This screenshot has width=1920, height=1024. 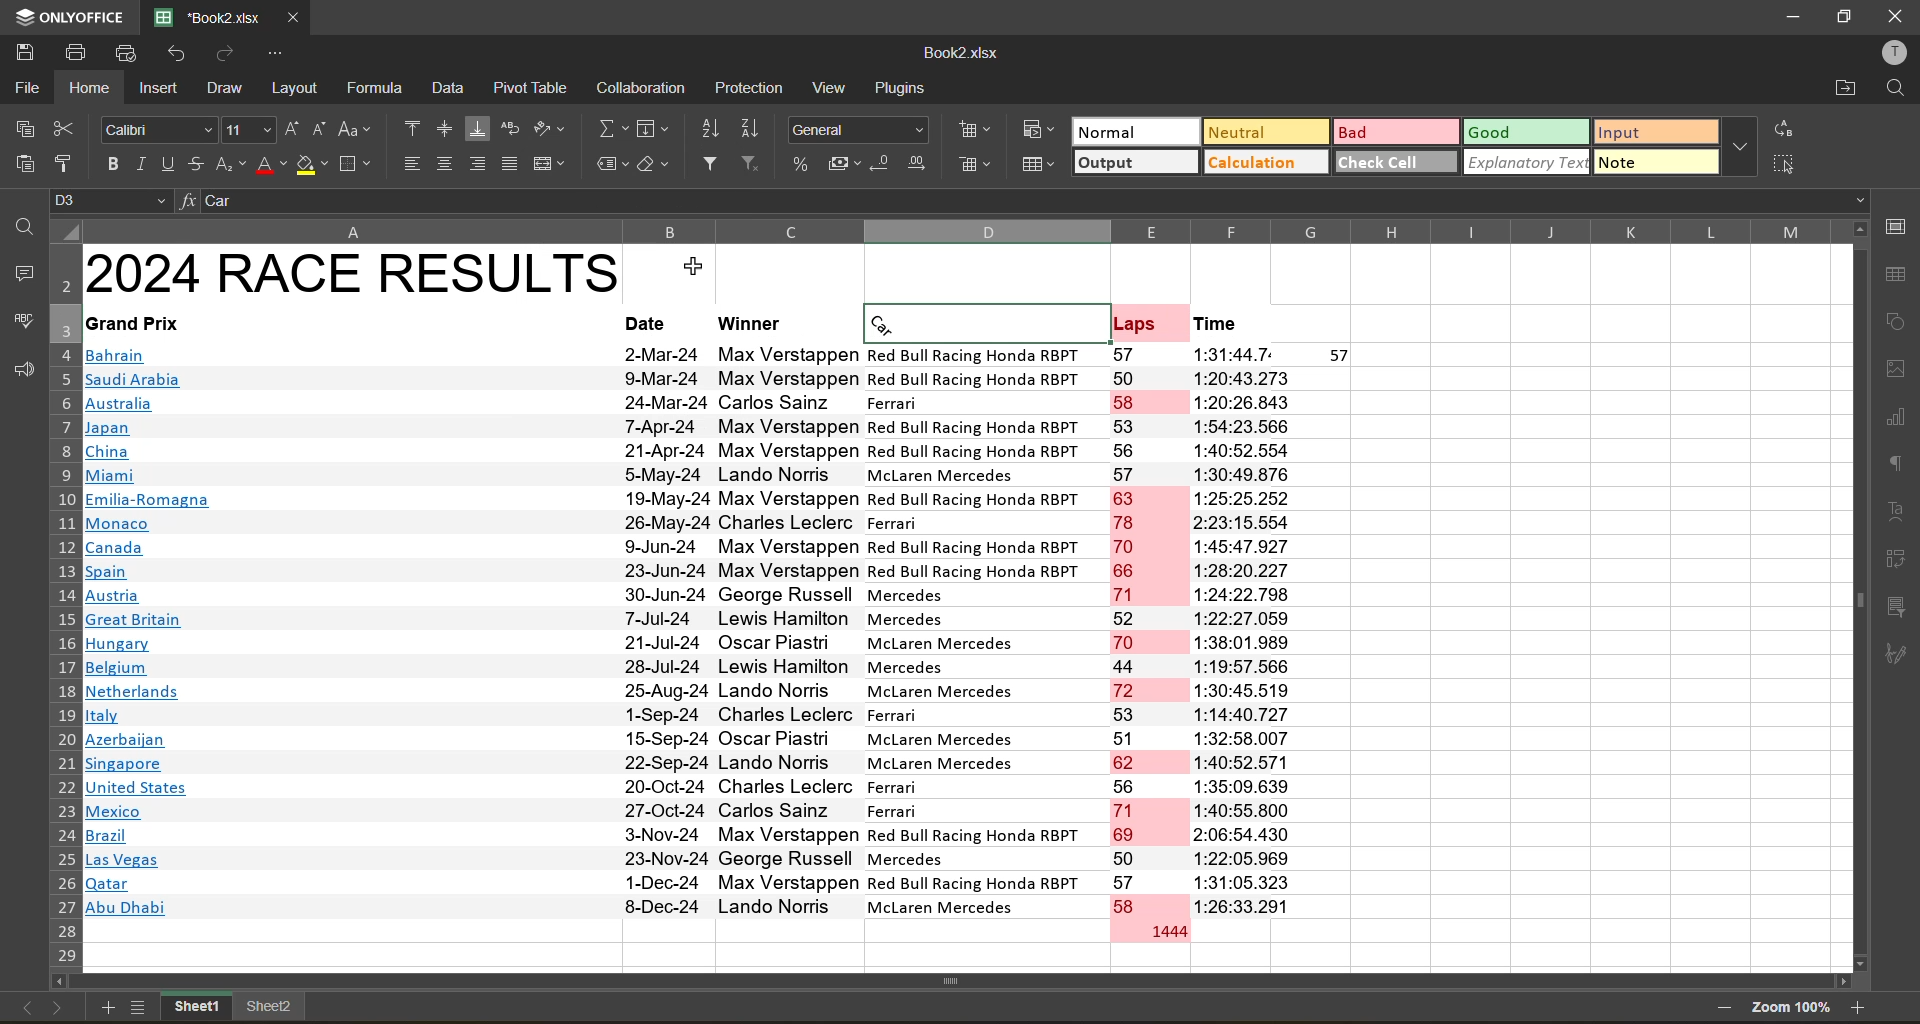 What do you see at coordinates (61, 608) in the screenshot?
I see `row number` at bounding box center [61, 608].